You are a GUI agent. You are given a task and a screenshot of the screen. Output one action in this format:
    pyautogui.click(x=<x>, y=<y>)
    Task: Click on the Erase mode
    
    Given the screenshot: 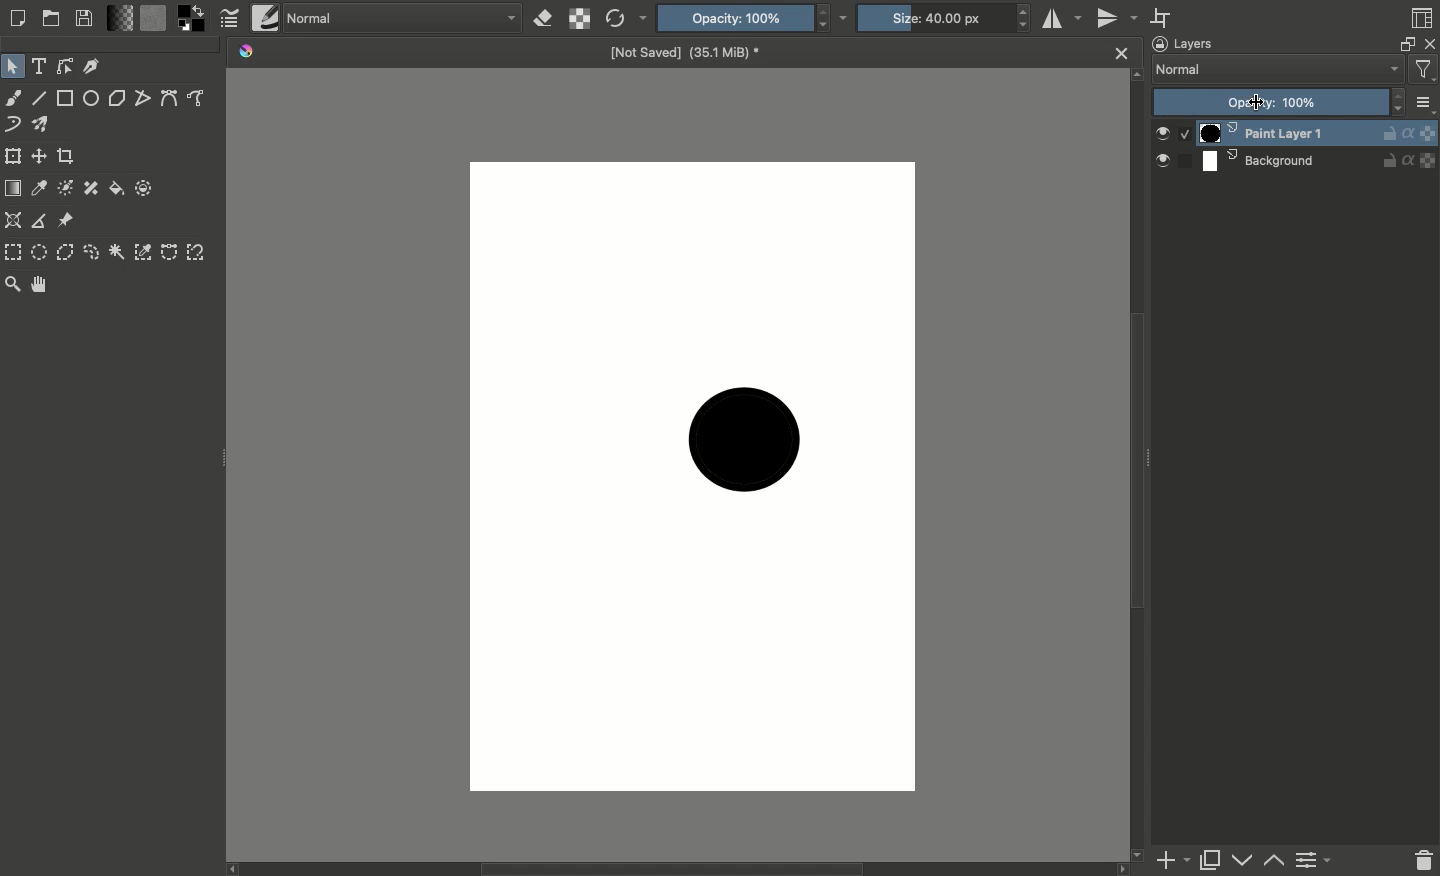 What is the action you would take?
    pyautogui.click(x=545, y=18)
    